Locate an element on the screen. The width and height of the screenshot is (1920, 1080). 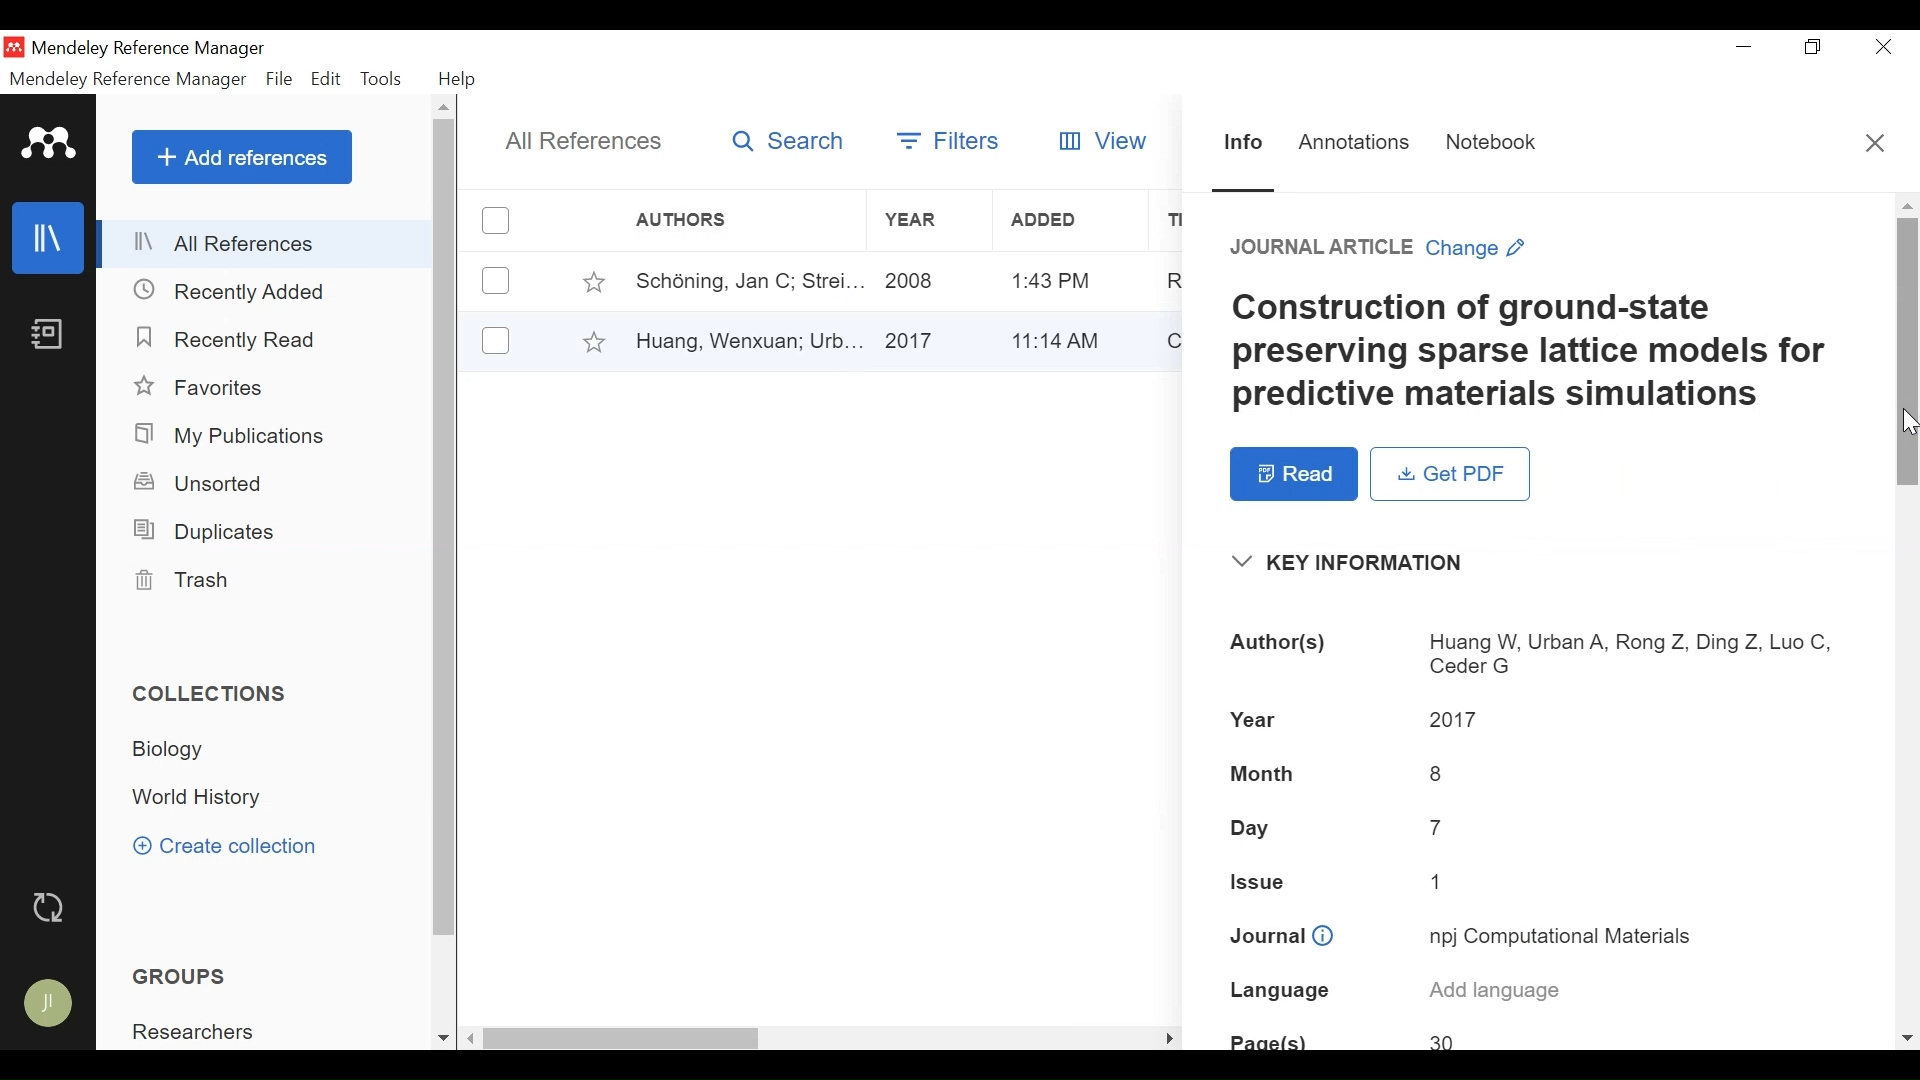
Year is located at coordinates (926, 339).